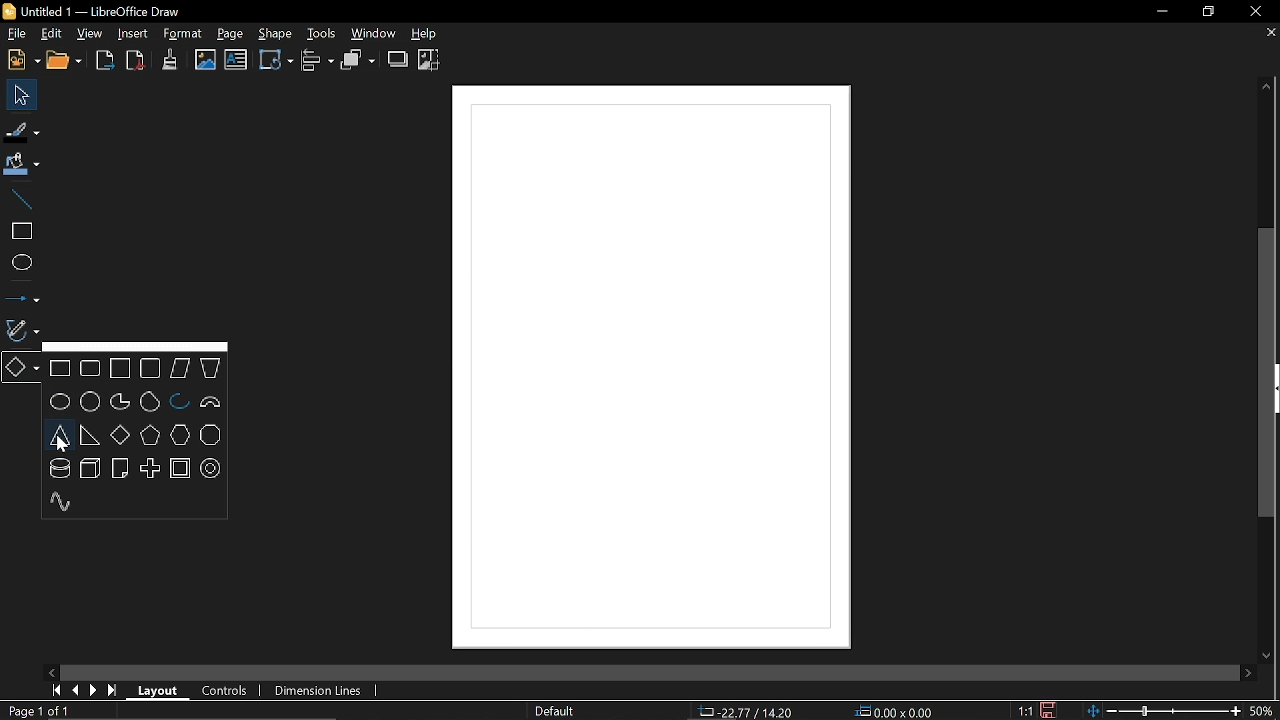 The width and height of the screenshot is (1280, 720). Describe the element at coordinates (554, 711) in the screenshot. I see `Slide master name` at that location.